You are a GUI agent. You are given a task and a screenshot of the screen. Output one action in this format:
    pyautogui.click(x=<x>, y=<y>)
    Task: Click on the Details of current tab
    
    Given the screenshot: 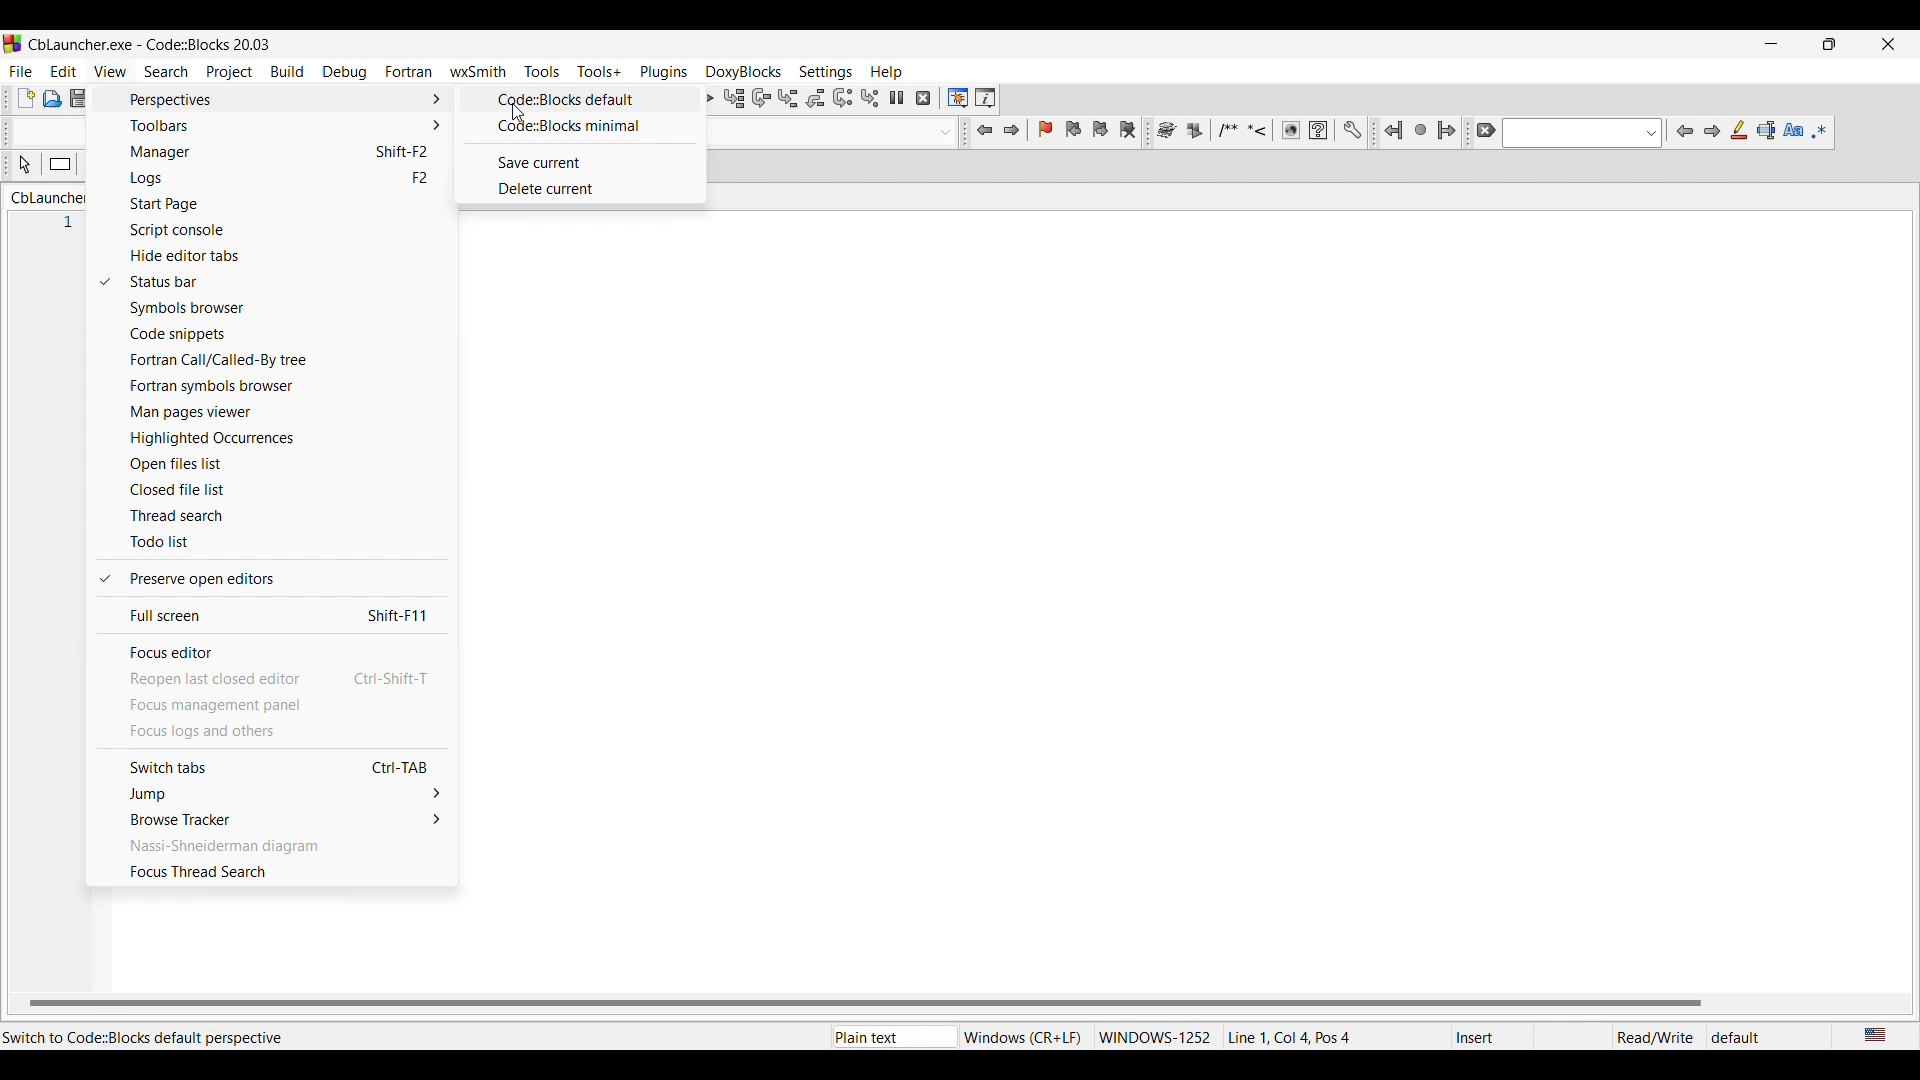 What is the action you would take?
    pyautogui.click(x=1301, y=1036)
    